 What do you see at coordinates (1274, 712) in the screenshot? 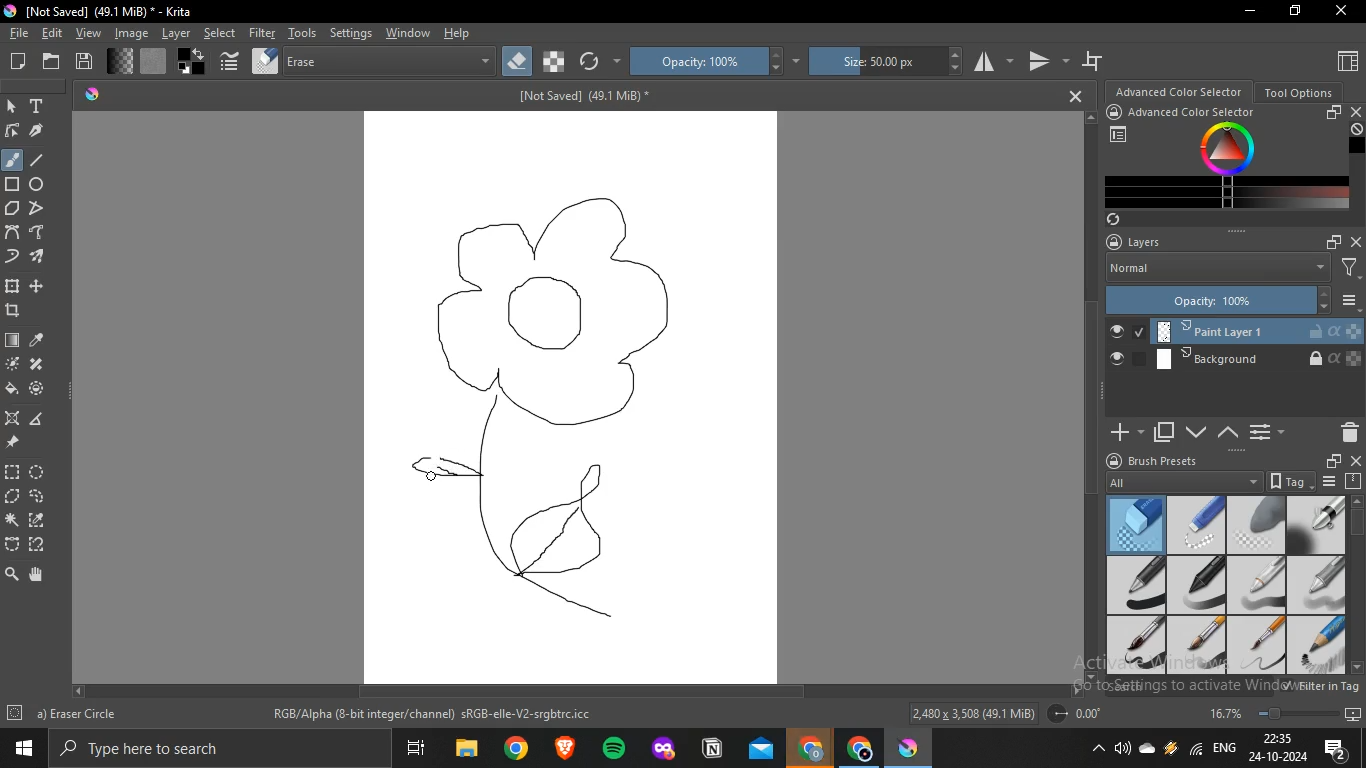
I see `Zoom` at bounding box center [1274, 712].